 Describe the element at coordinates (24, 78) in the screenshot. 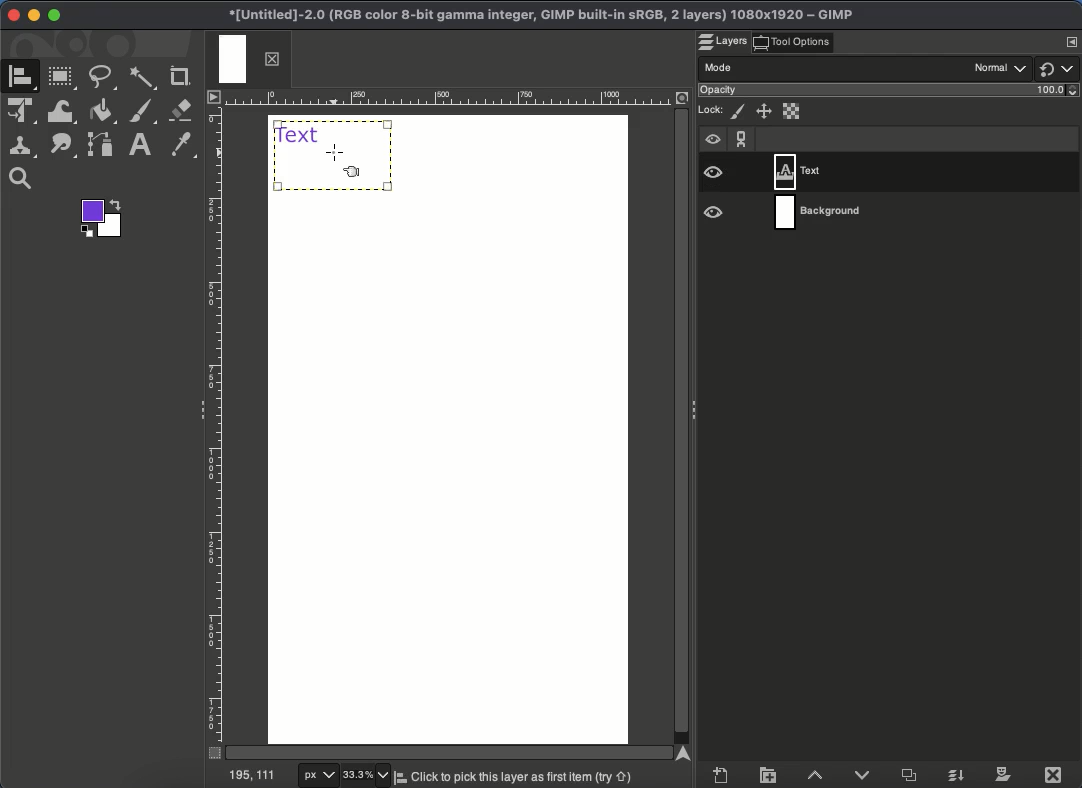

I see `A` at that location.